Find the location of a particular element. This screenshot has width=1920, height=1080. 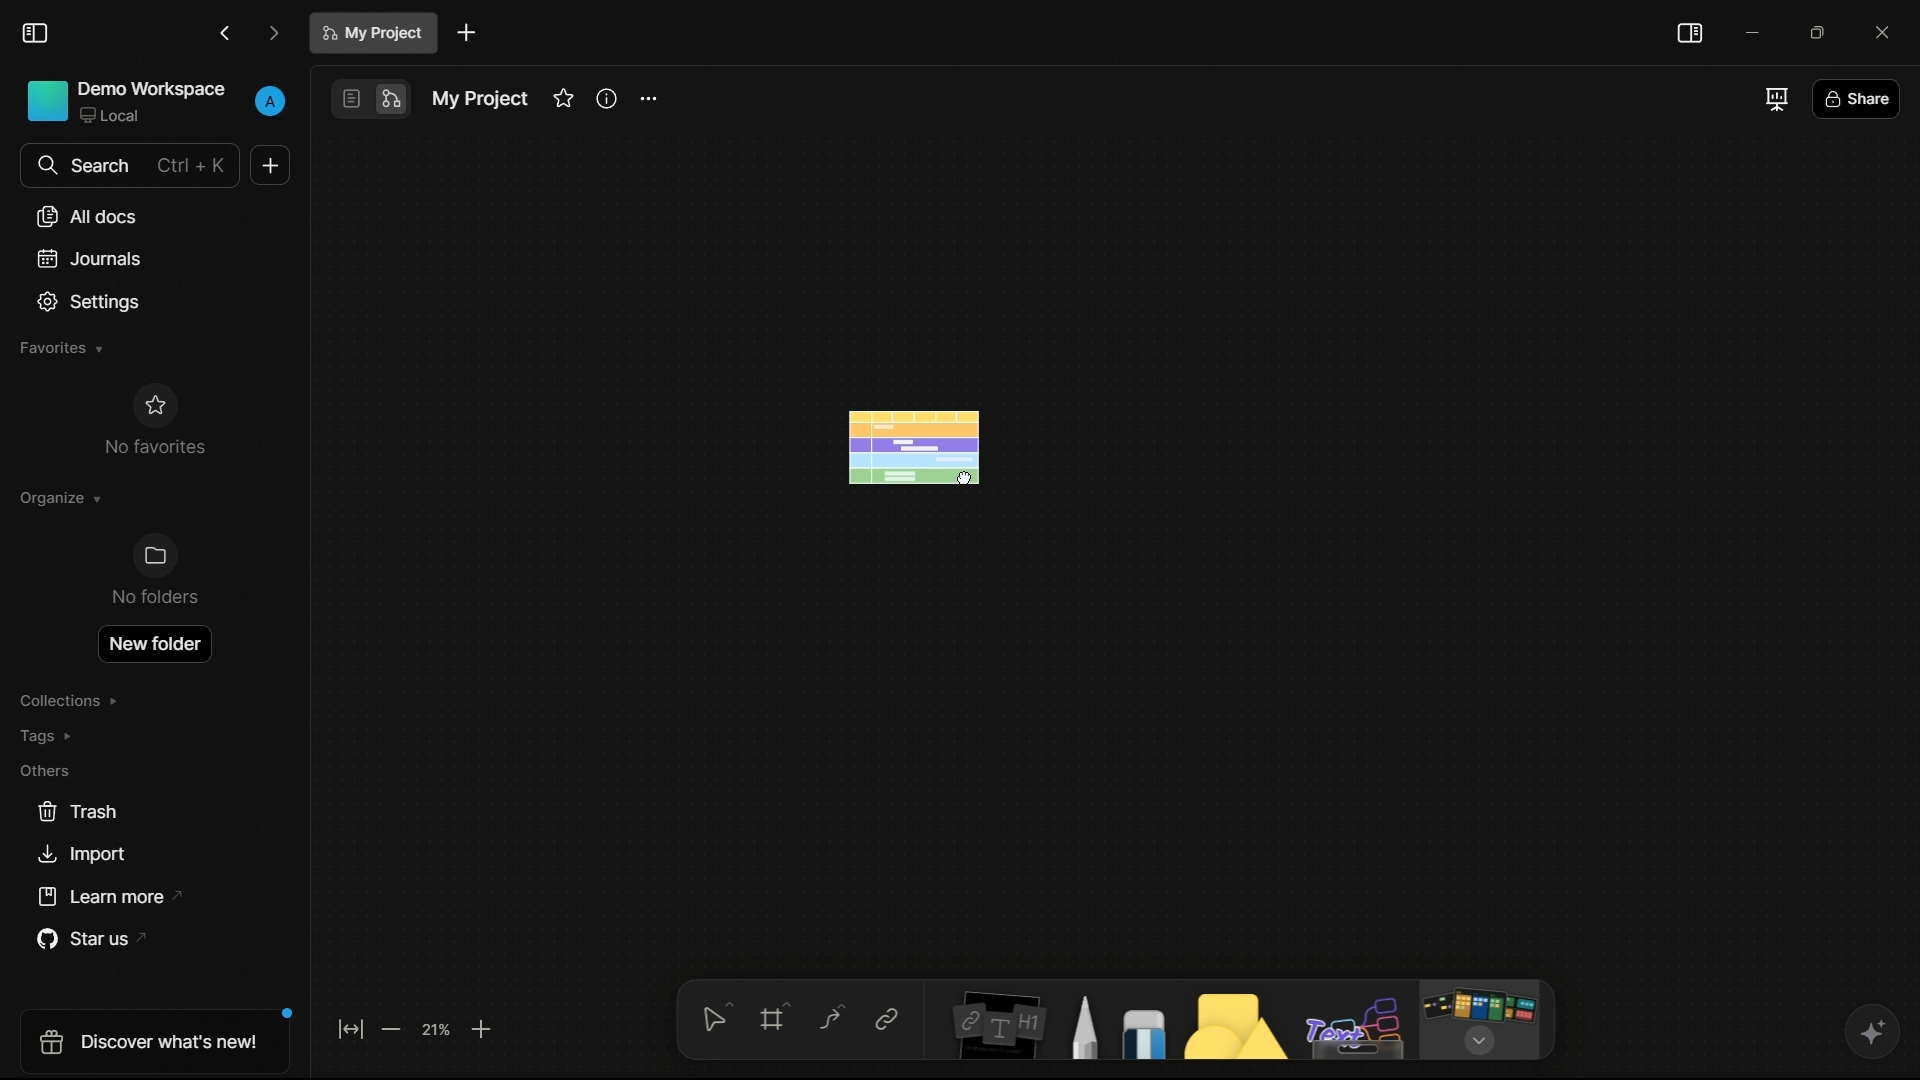

notes is located at coordinates (993, 1028).